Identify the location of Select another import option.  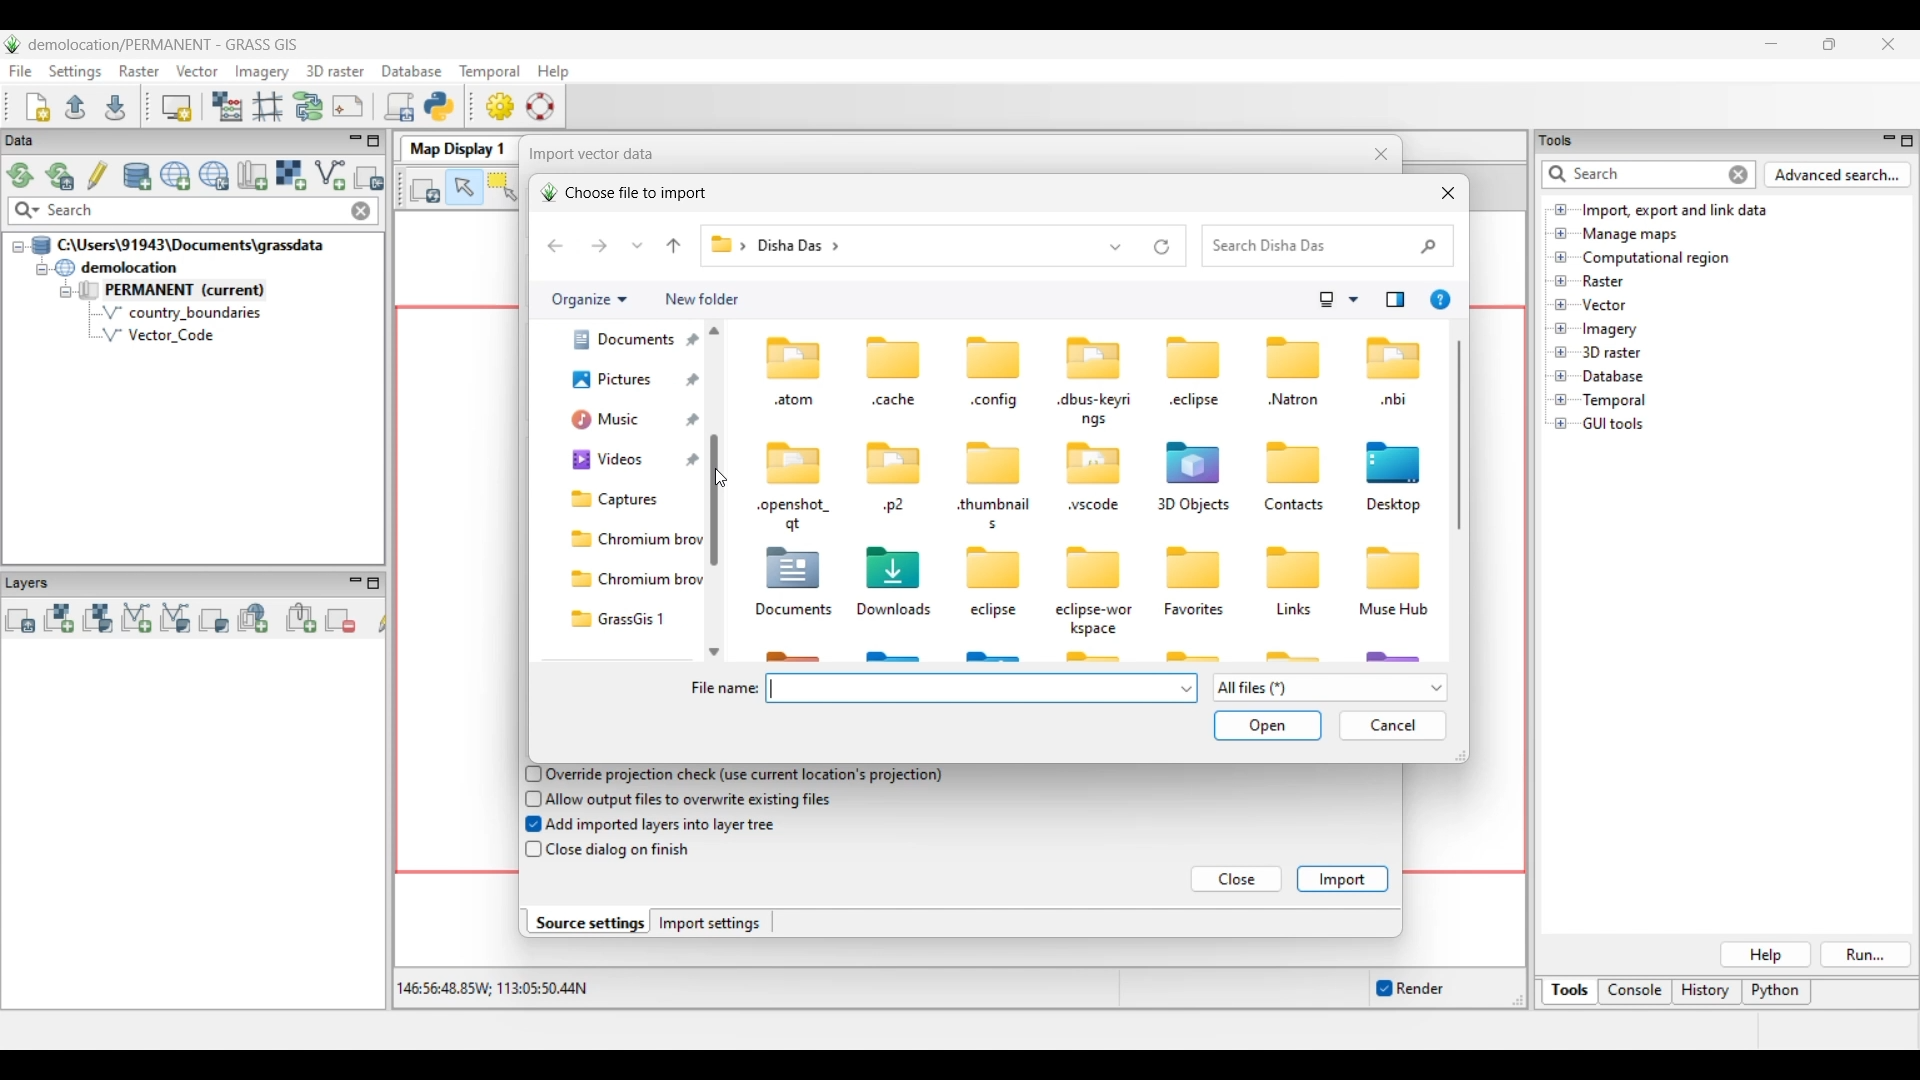
(368, 177).